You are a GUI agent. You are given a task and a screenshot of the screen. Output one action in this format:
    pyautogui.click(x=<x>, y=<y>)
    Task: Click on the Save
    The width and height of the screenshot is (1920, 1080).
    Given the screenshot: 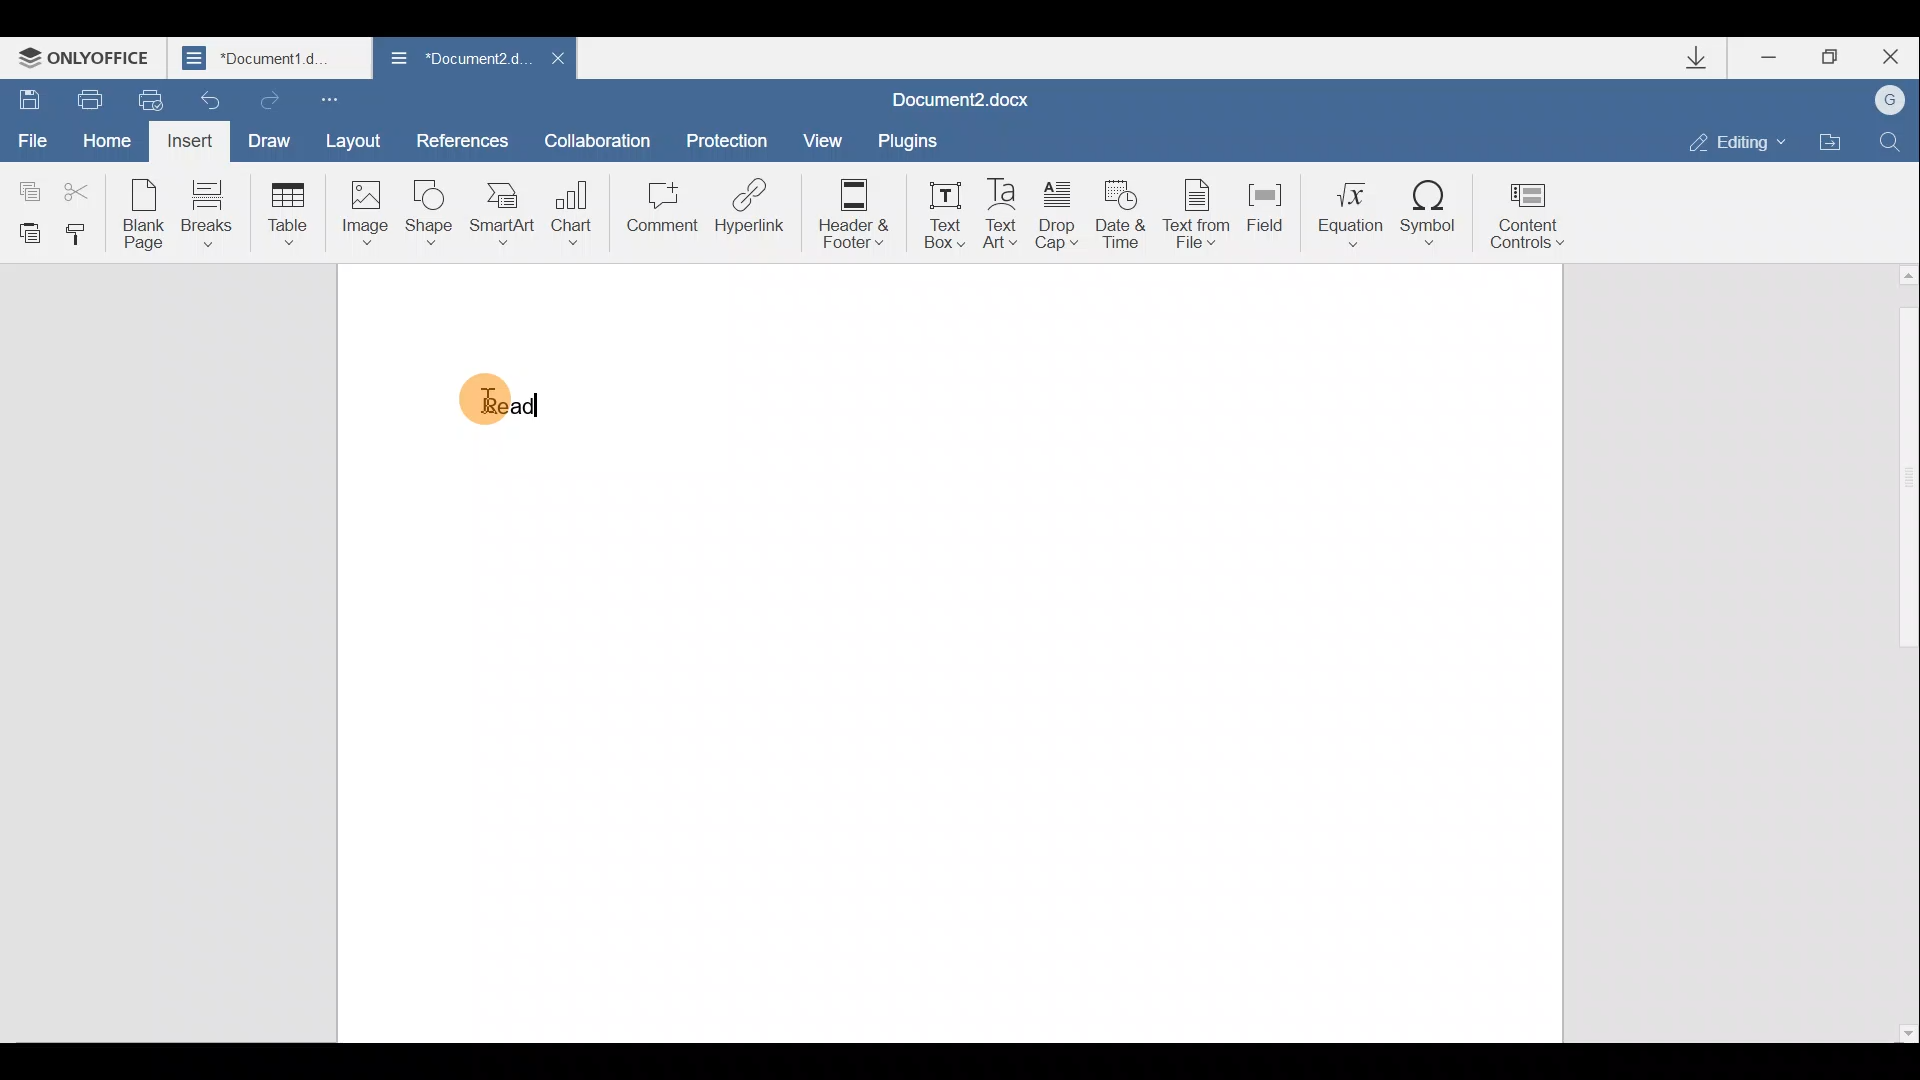 What is the action you would take?
    pyautogui.click(x=28, y=93)
    